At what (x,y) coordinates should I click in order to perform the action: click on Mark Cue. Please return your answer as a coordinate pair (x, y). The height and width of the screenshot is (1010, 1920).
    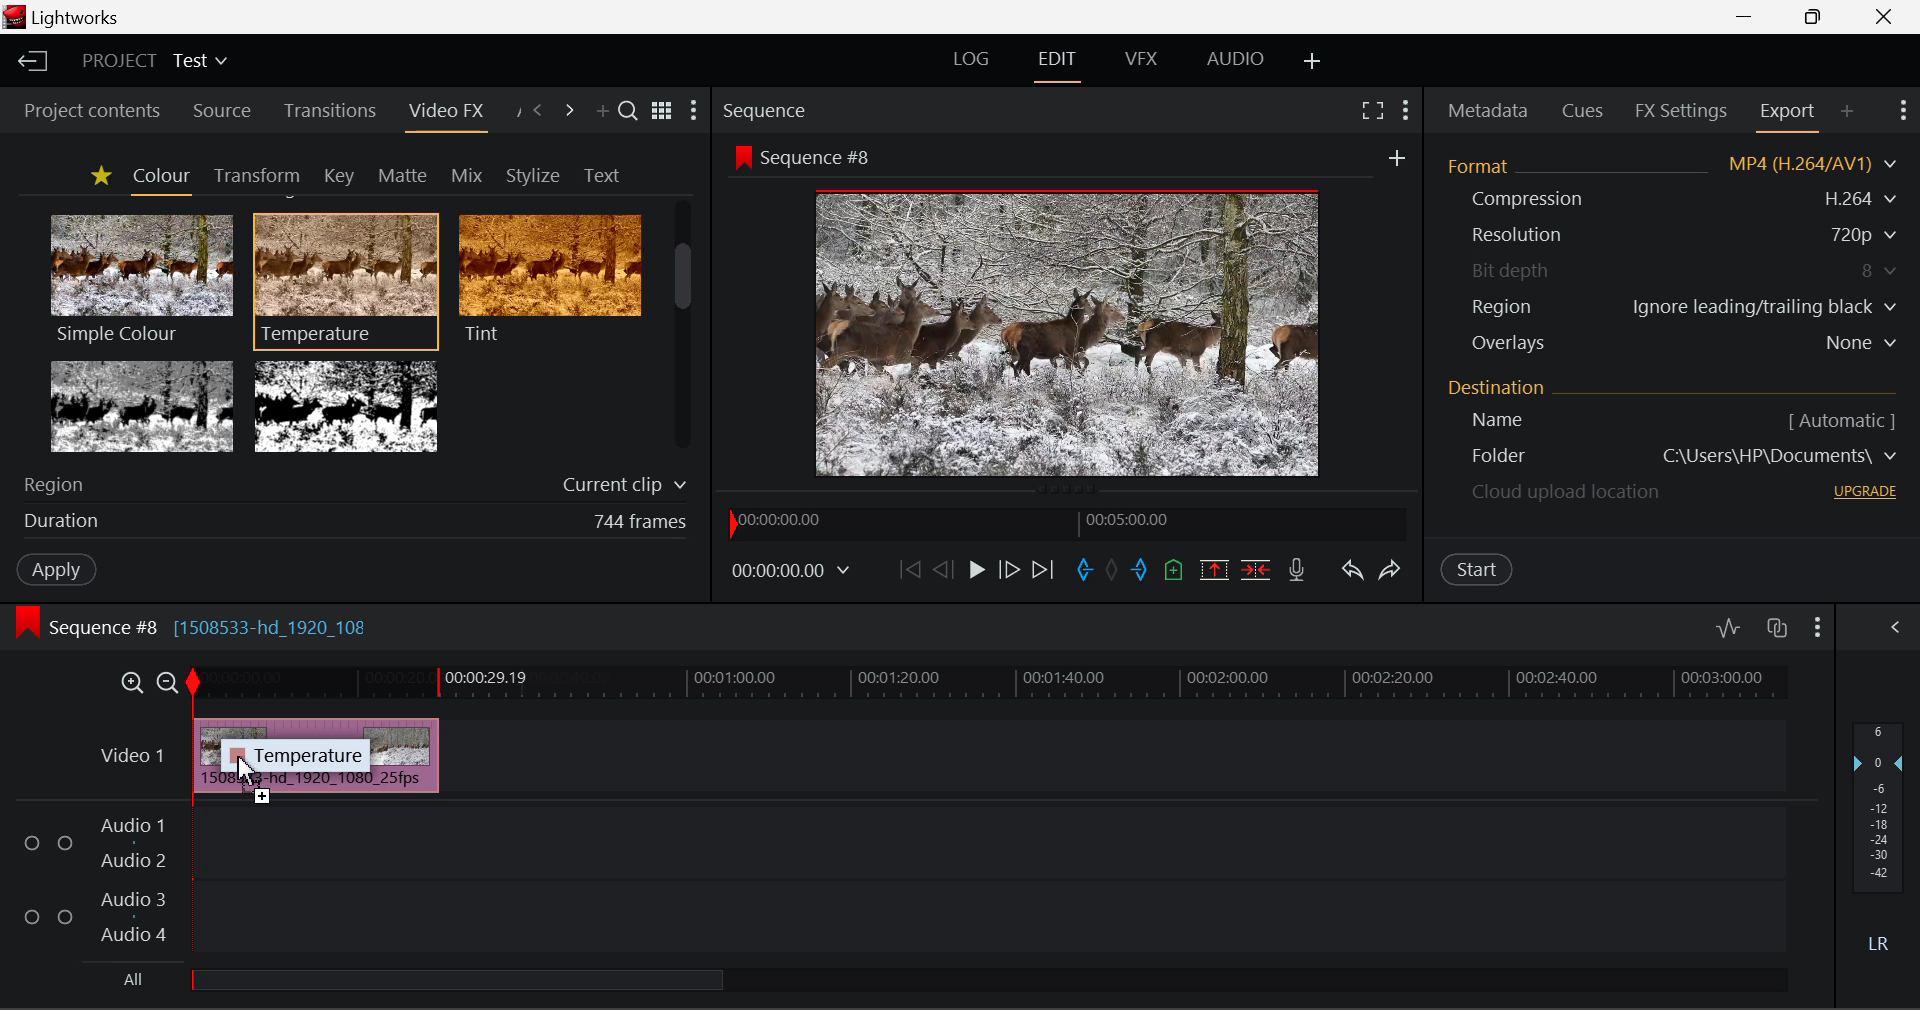
    Looking at the image, I should click on (1174, 572).